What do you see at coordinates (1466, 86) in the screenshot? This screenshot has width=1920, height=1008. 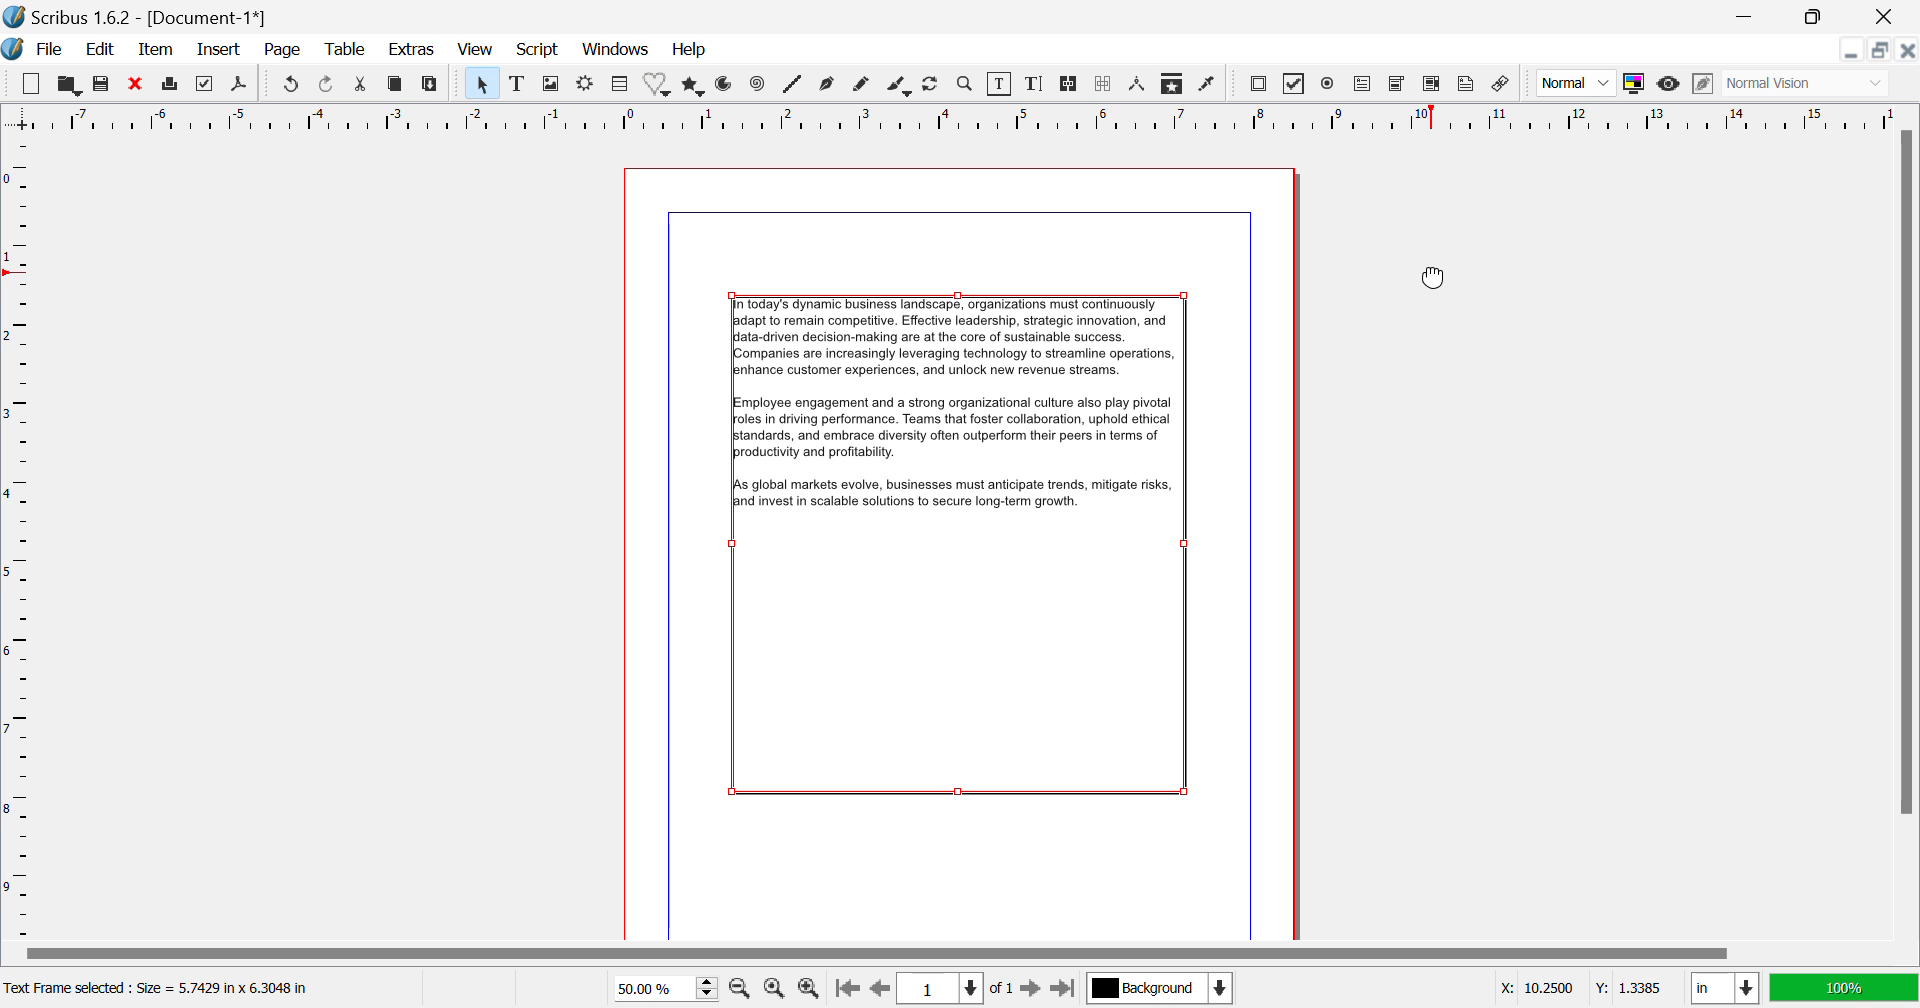 I see `Text Annotation` at bounding box center [1466, 86].